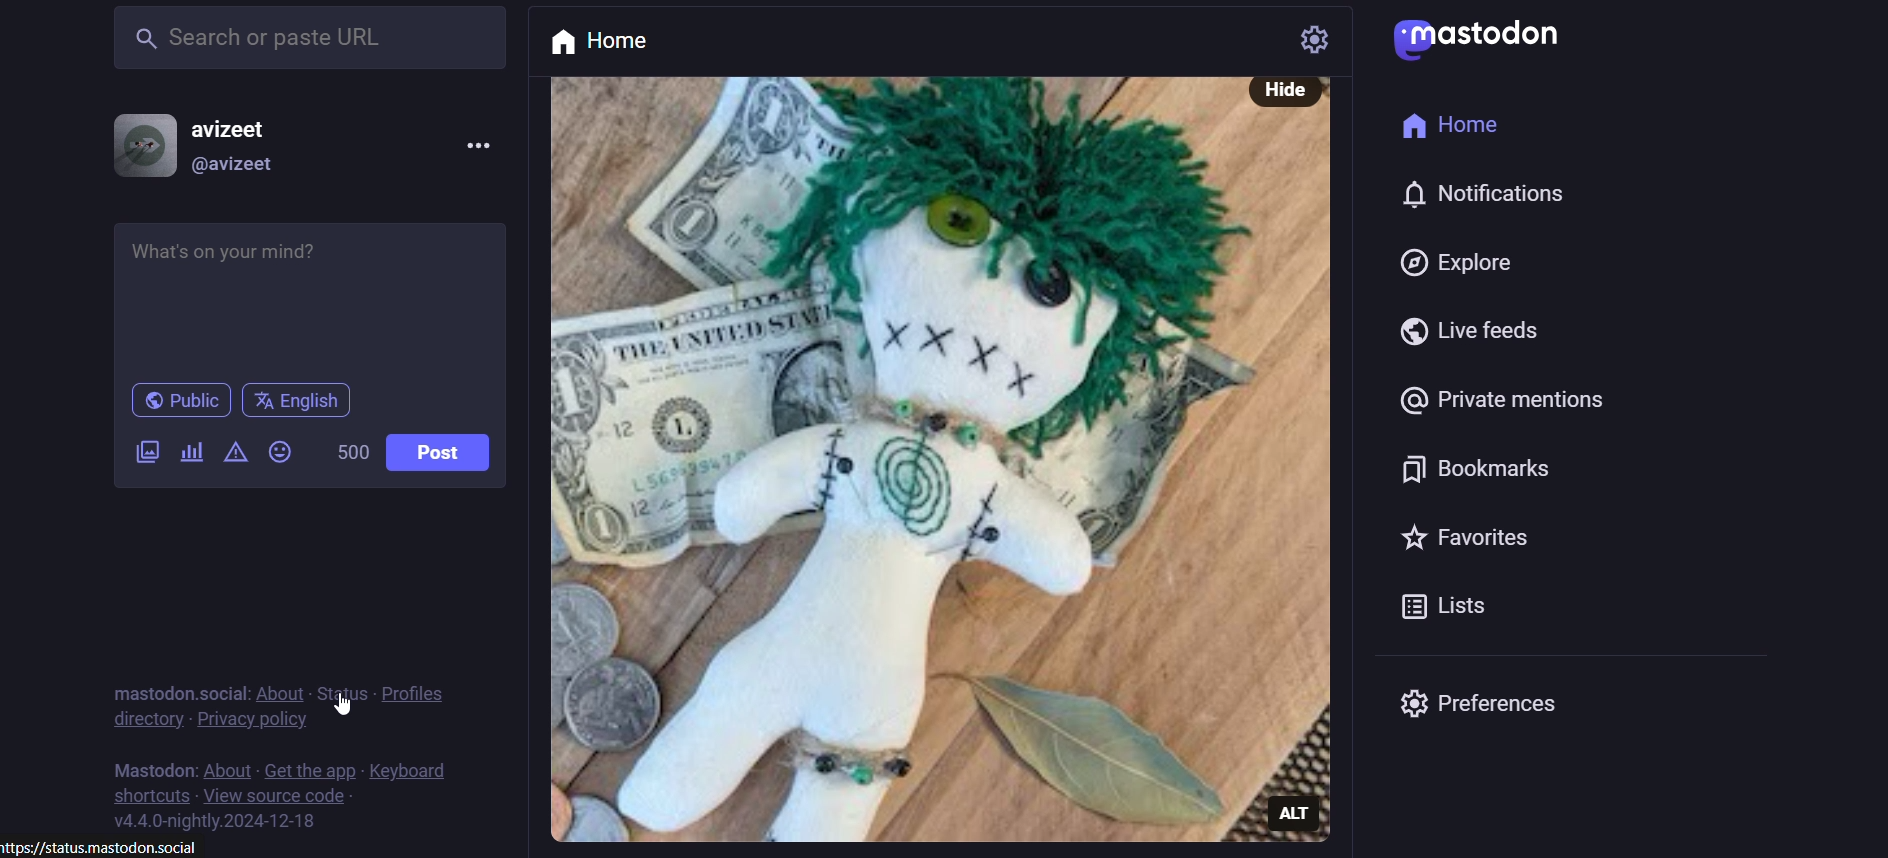 Image resolution: width=1888 pixels, height=858 pixels. I want to click on view source code, so click(281, 798).